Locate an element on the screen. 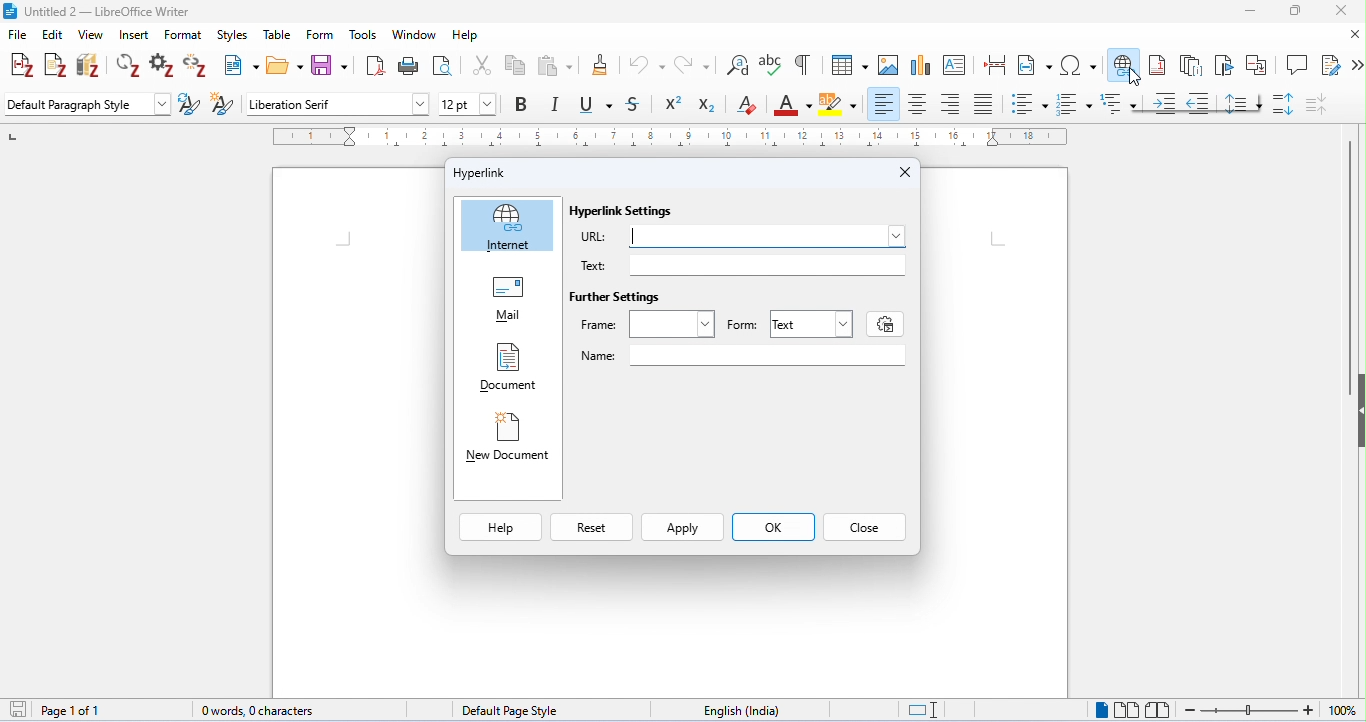  set document preference is located at coordinates (164, 65).